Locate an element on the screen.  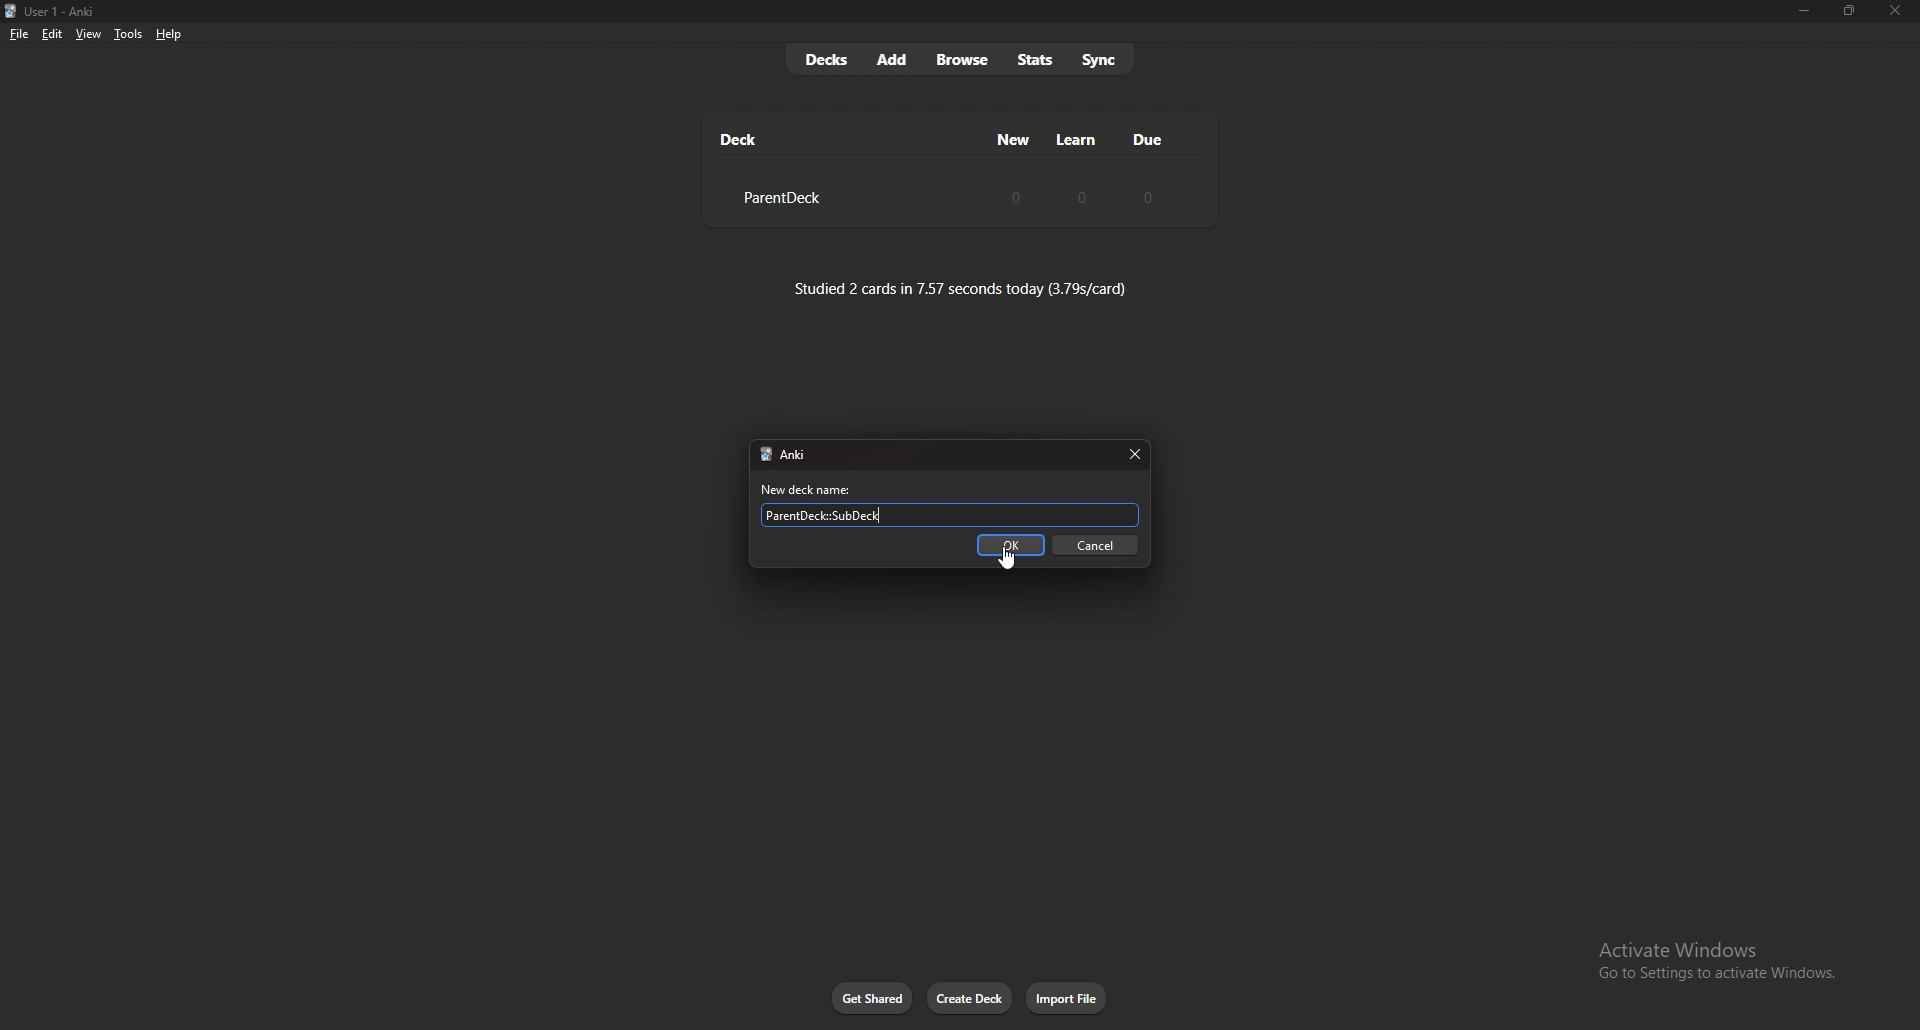
logo is located at coordinates (763, 455).